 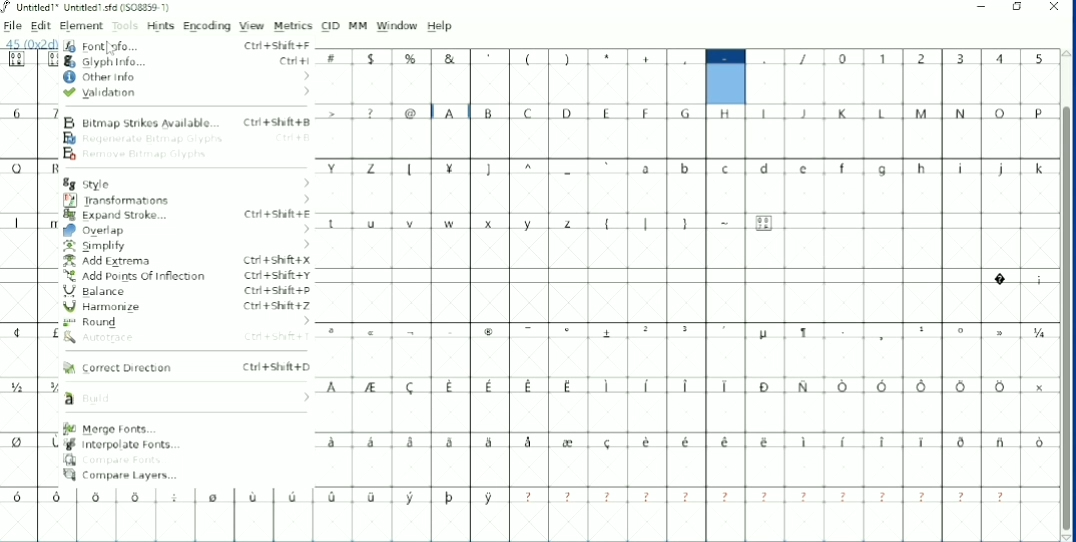 What do you see at coordinates (41, 26) in the screenshot?
I see `Edit` at bounding box center [41, 26].